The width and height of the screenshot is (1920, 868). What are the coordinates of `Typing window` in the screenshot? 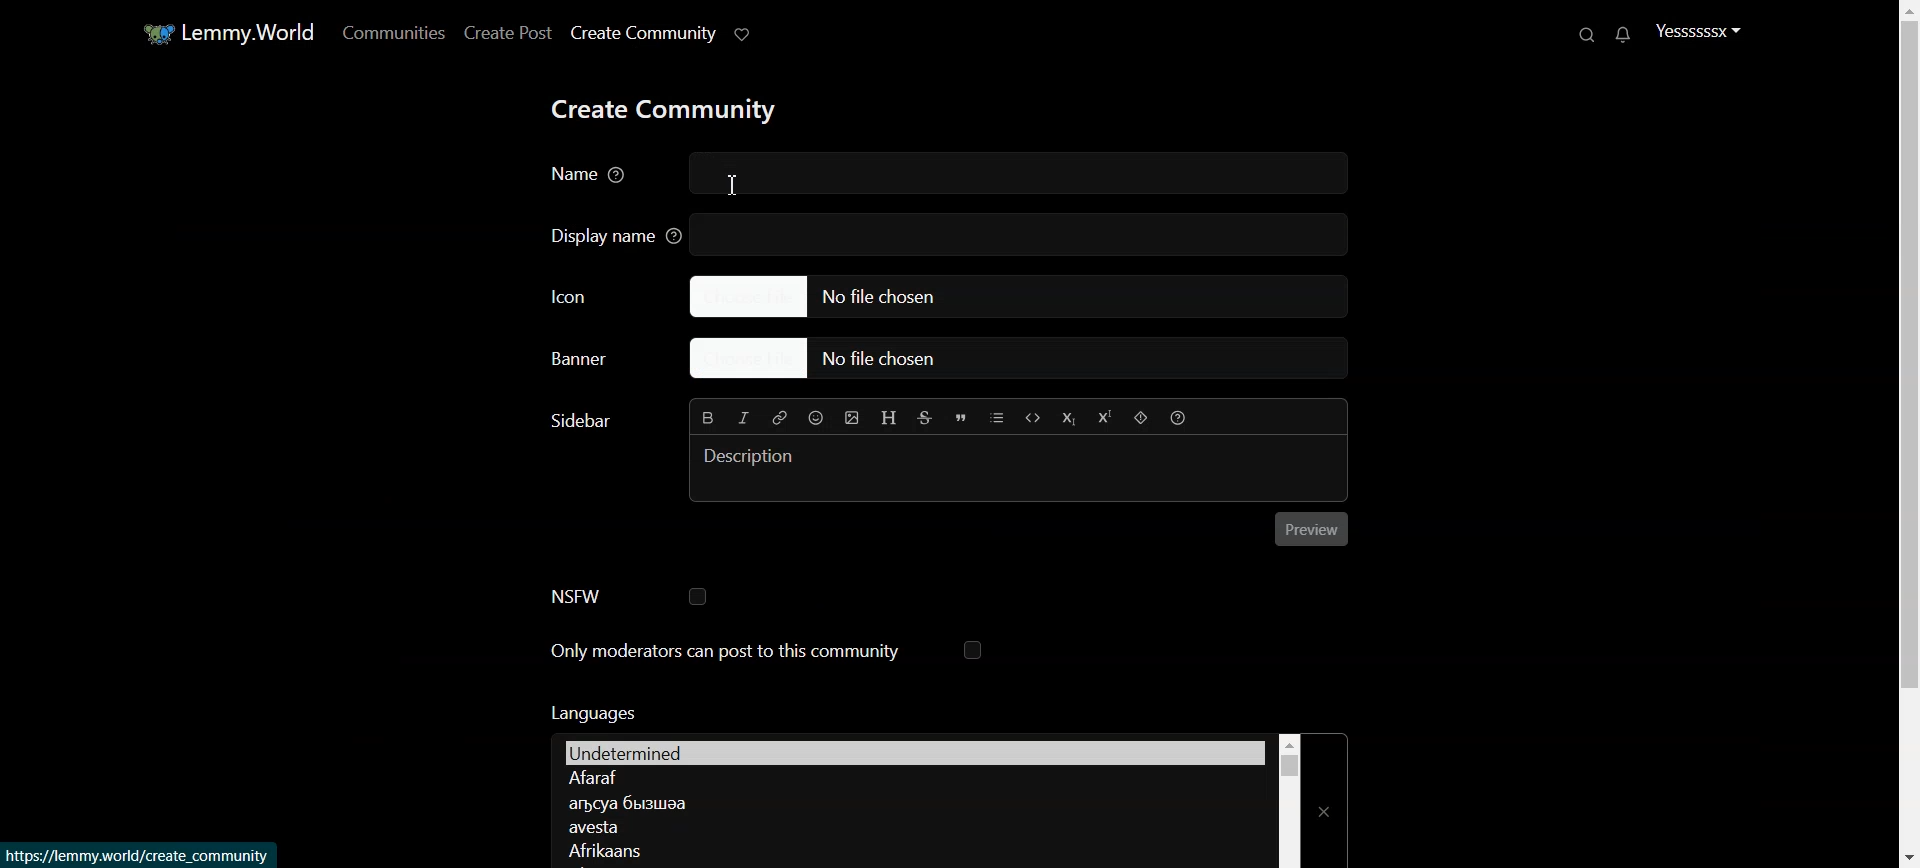 It's located at (1020, 469).